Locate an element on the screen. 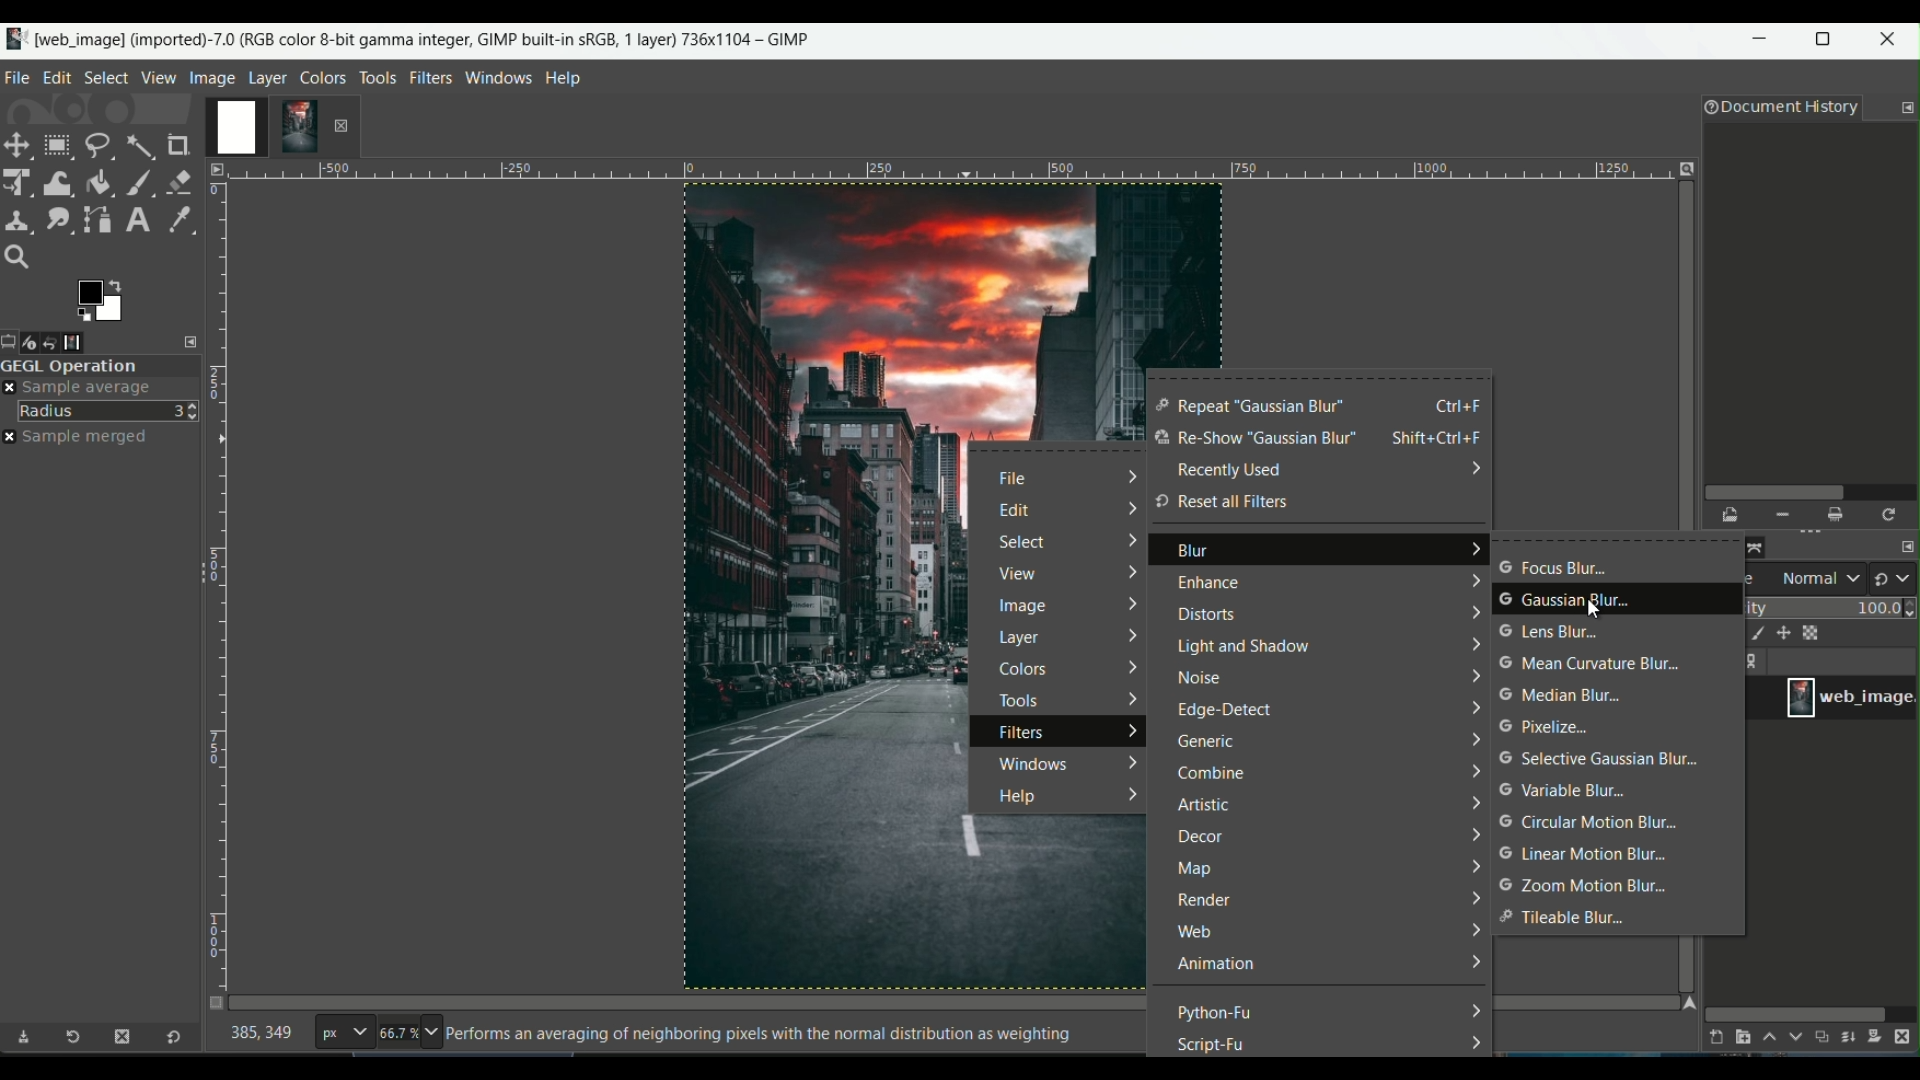 The width and height of the screenshot is (1920, 1080). fuzzy select tool is located at coordinates (139, 144).